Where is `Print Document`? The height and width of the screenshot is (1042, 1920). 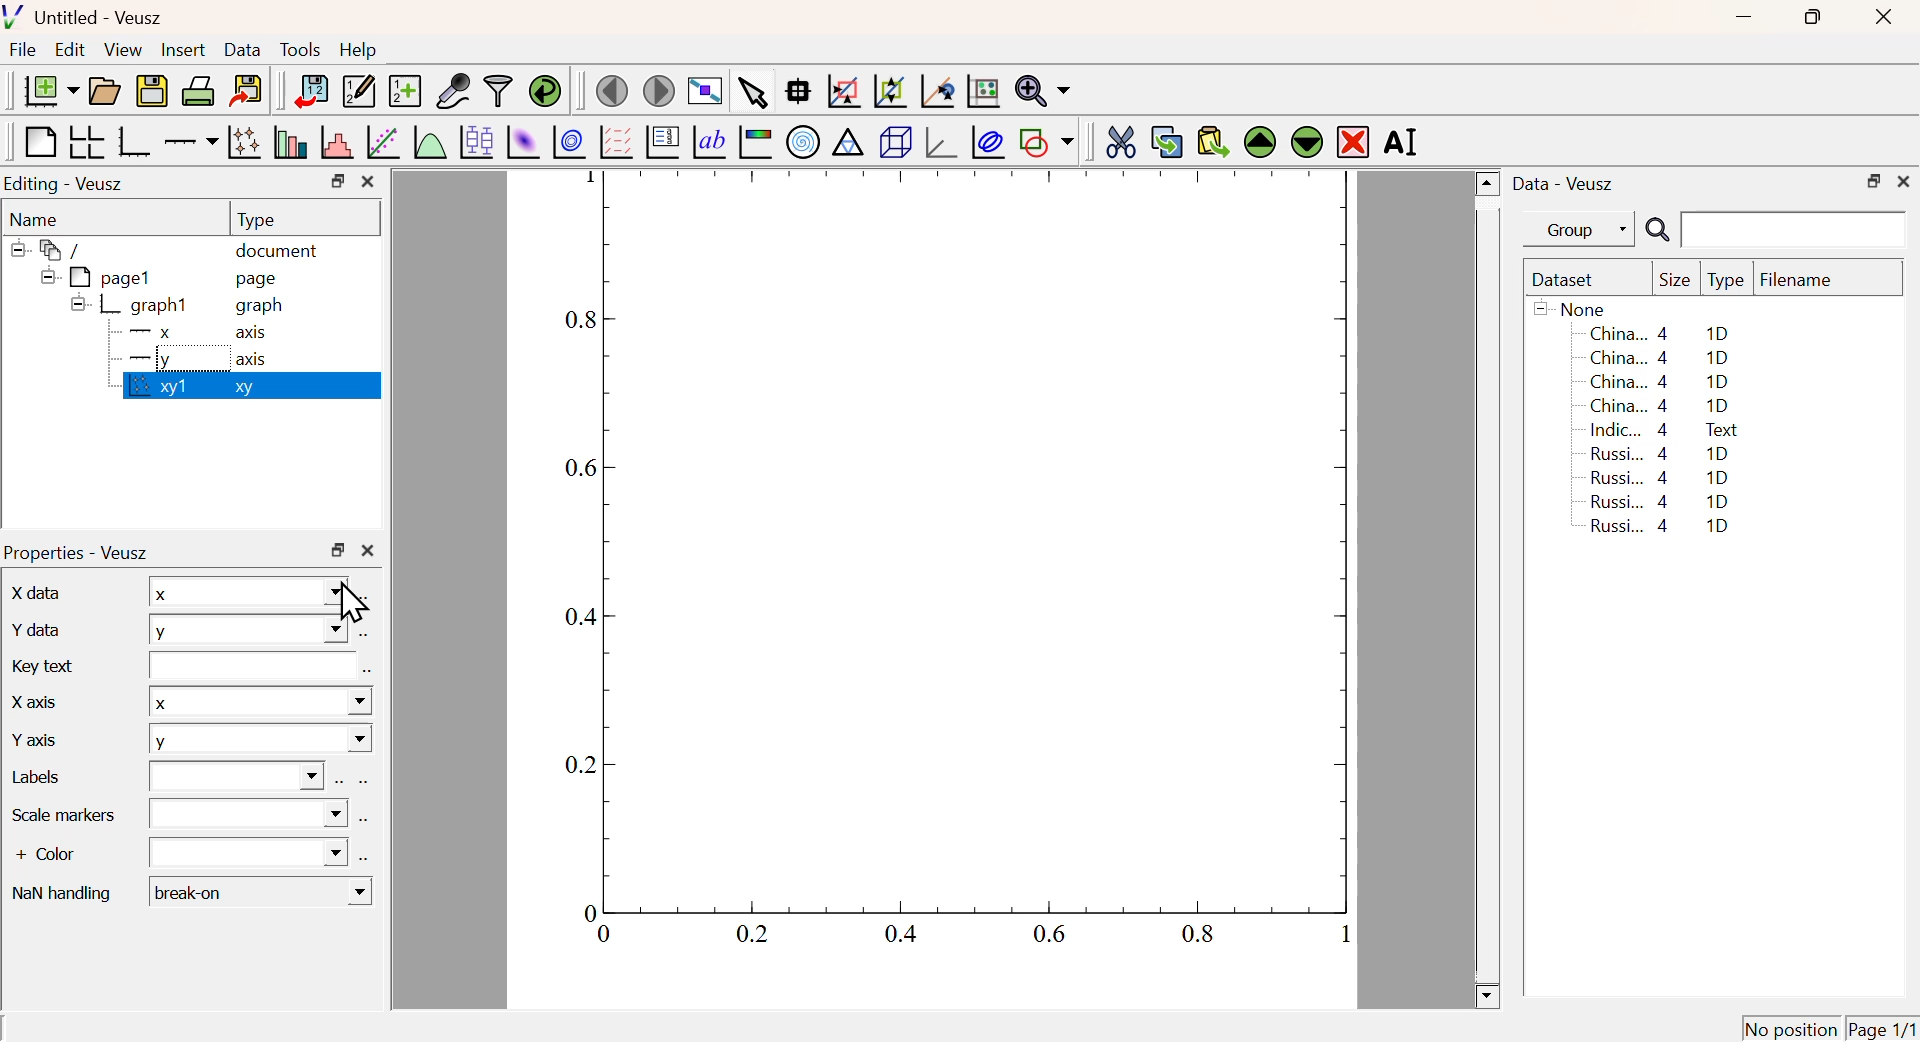
Print Document is located at coordinates (197, 90).